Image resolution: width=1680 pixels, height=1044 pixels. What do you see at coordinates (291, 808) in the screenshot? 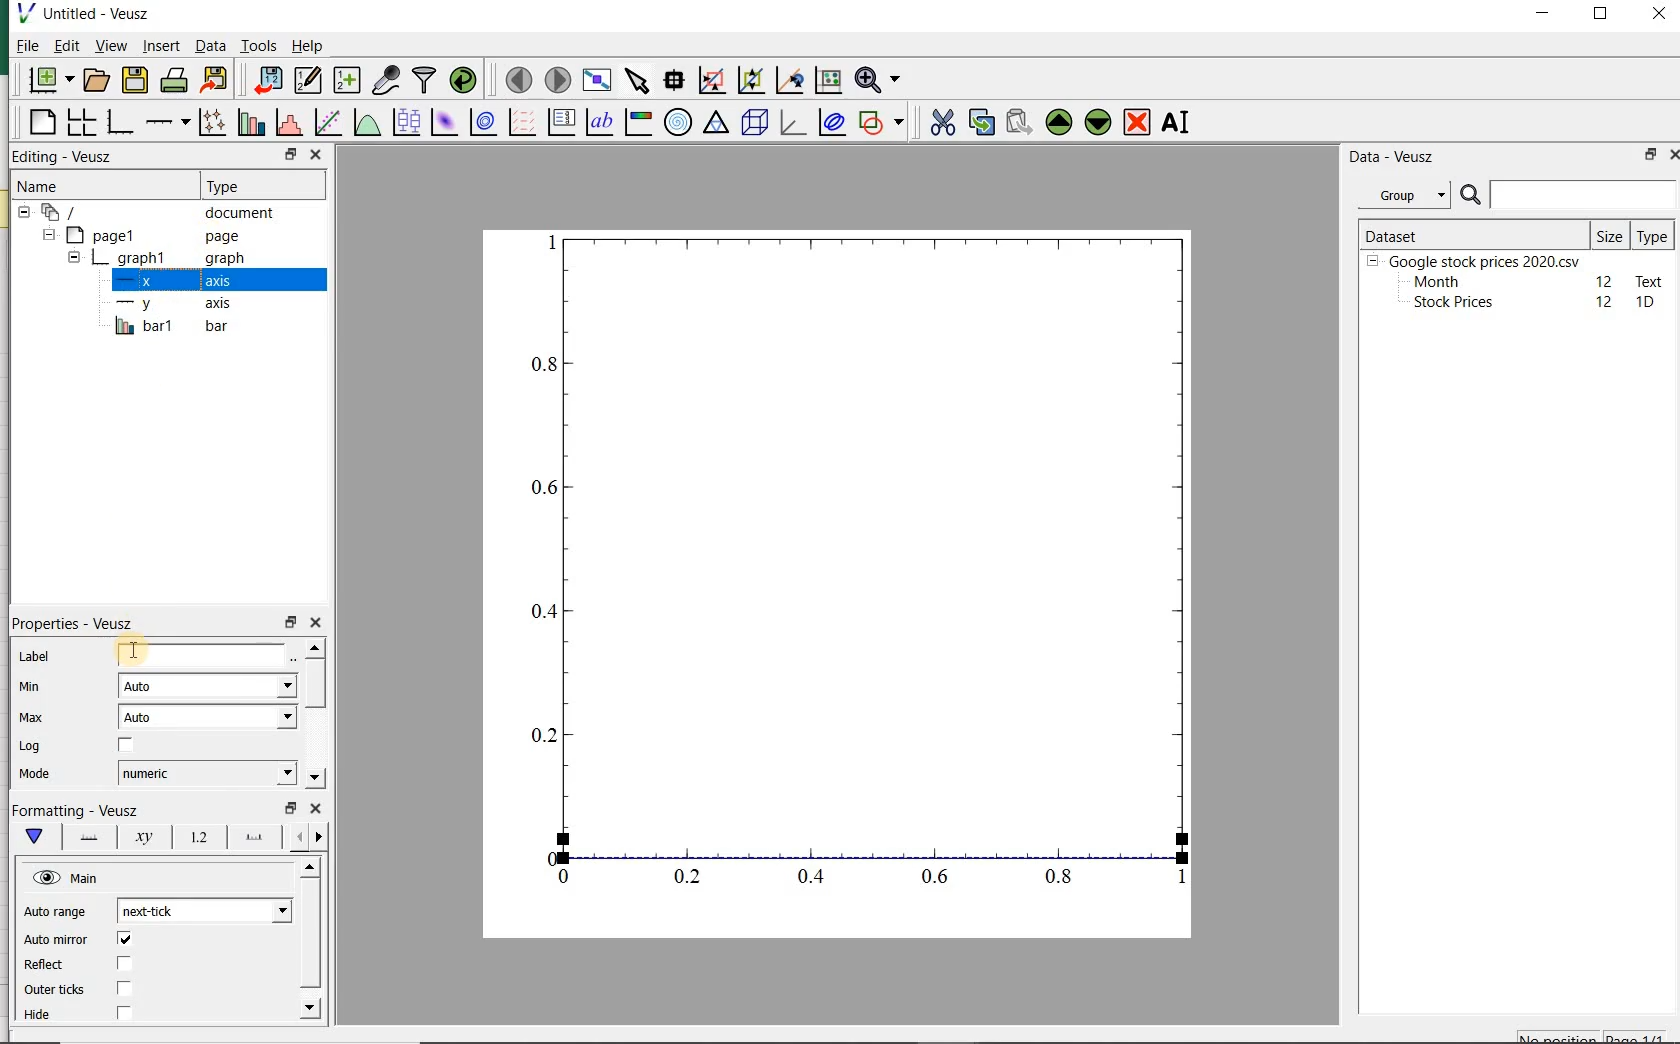
I see `restore` at bounding box center [291, 808].